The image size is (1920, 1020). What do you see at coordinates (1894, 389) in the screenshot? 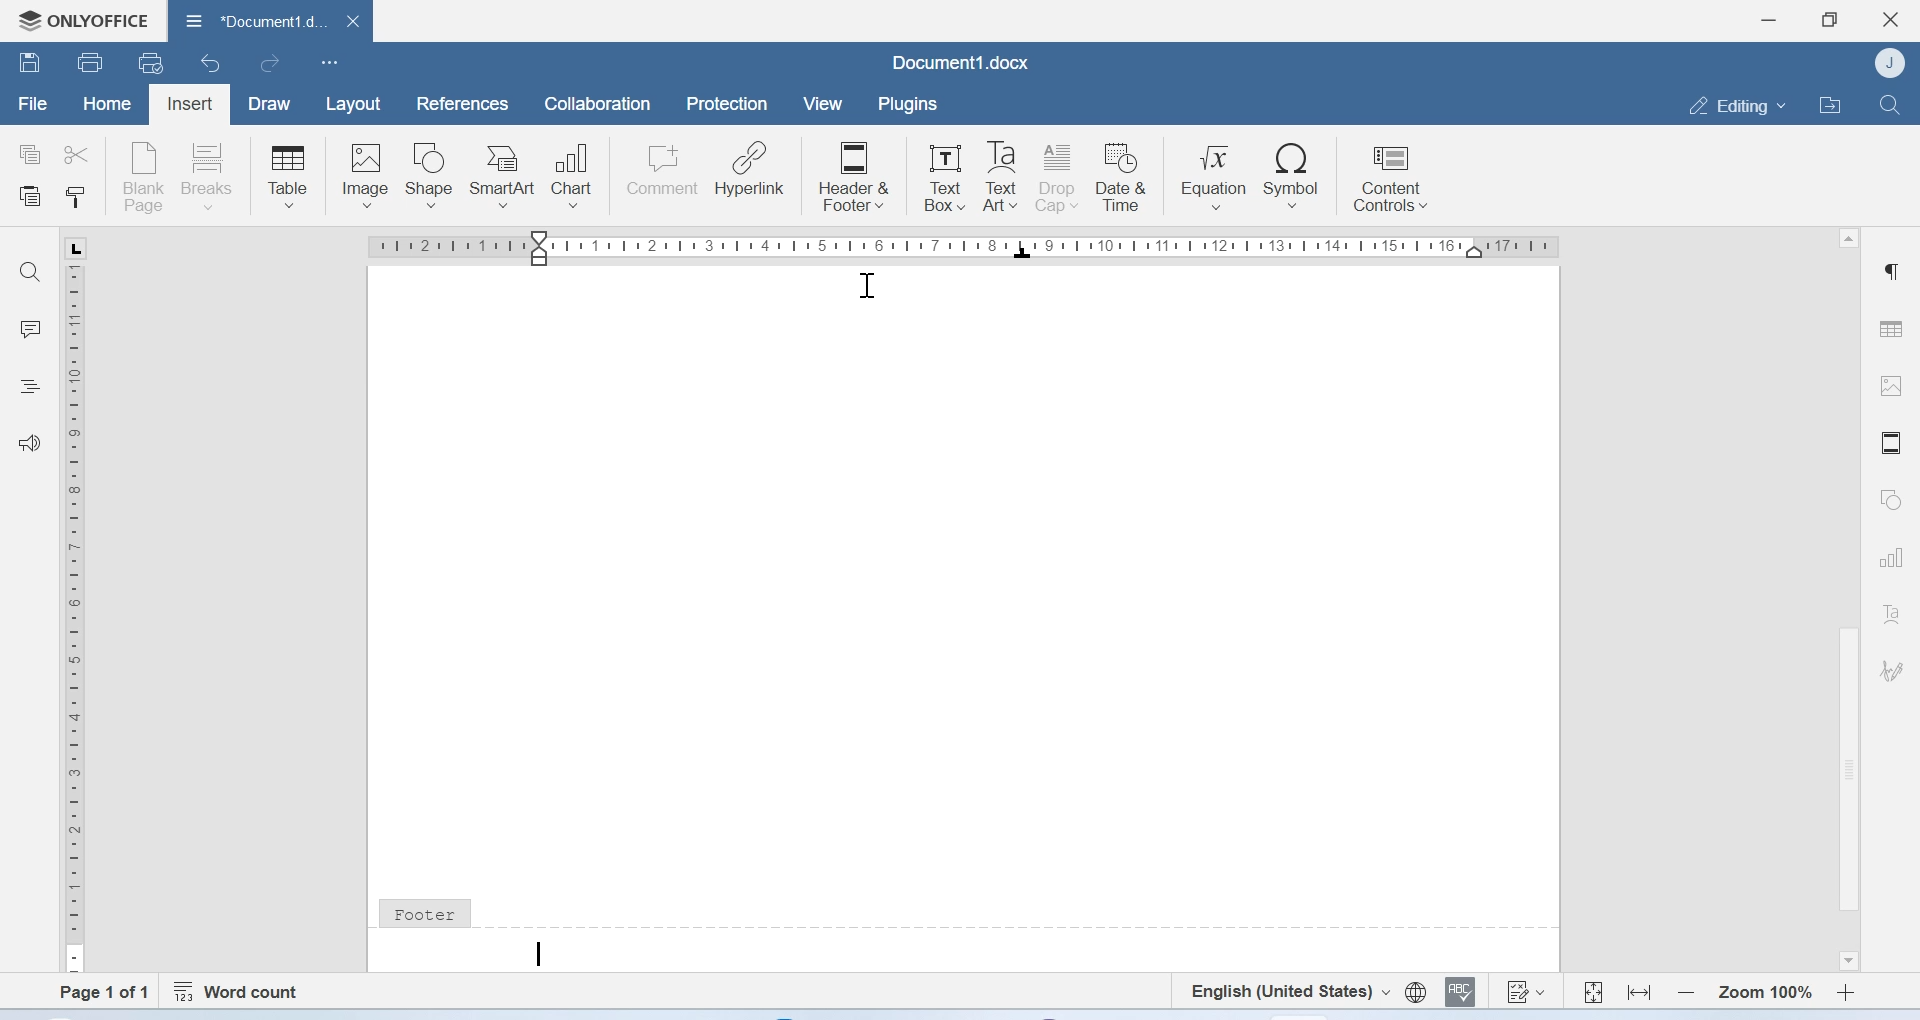
I see `Image` at bounding box center [1894, 389].